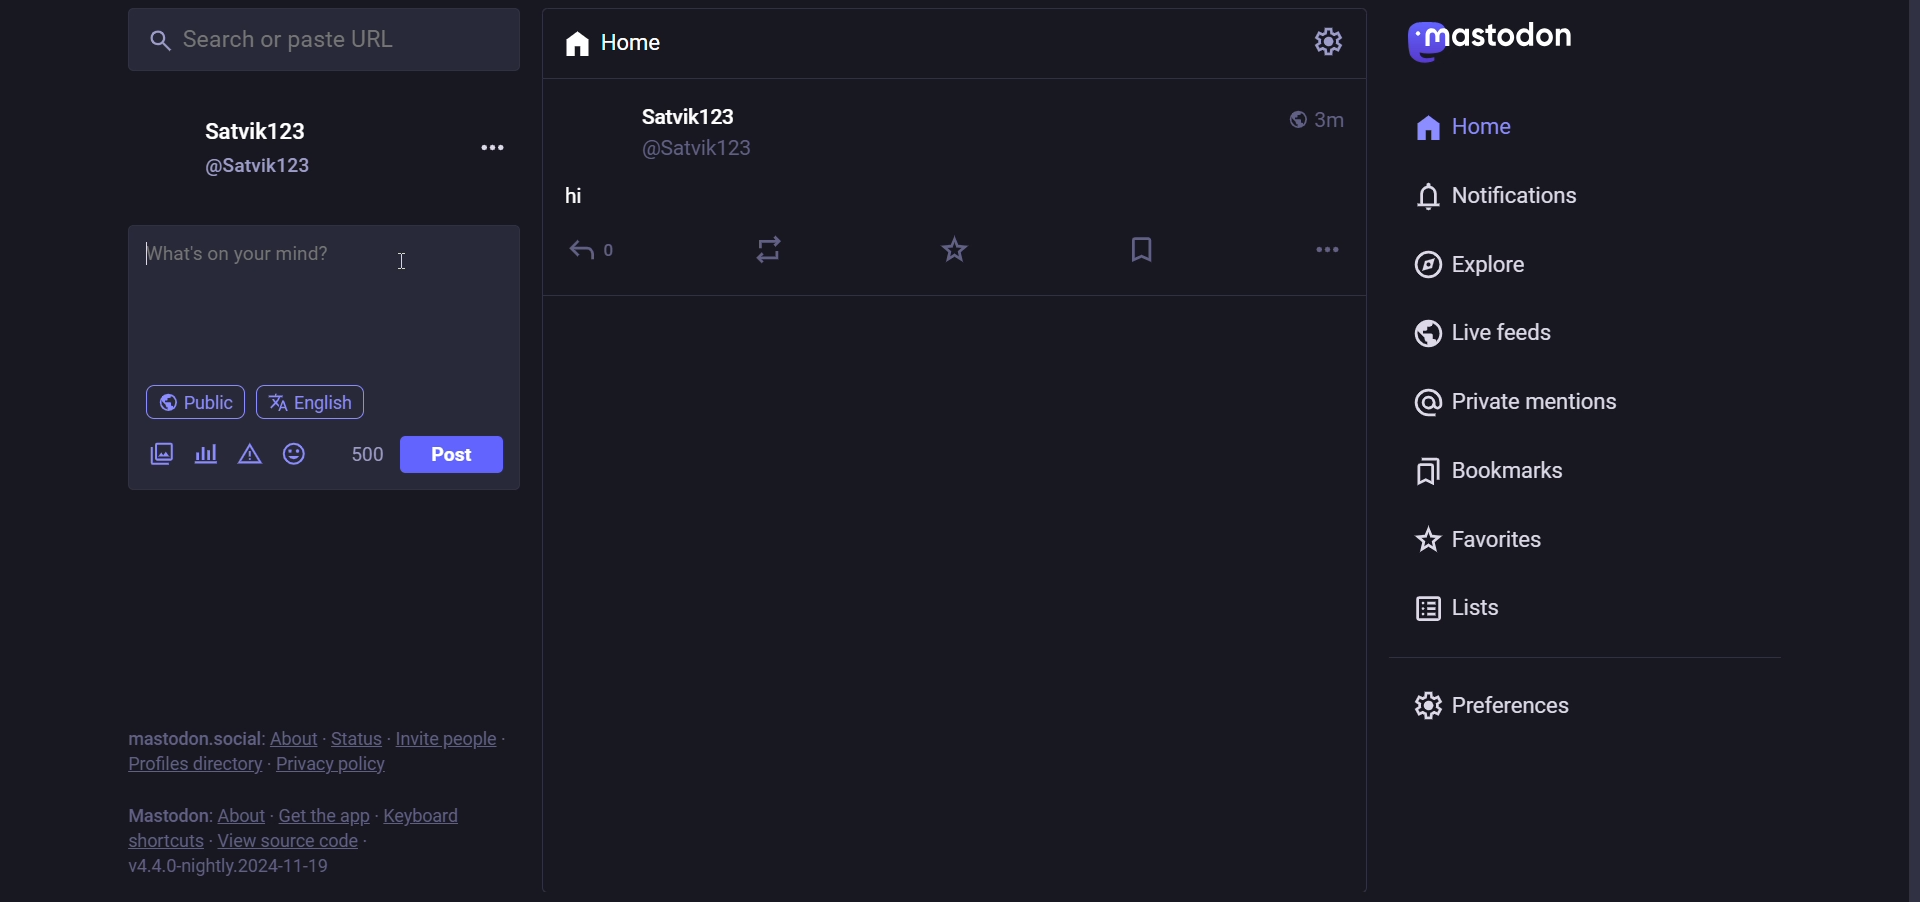 Image resolution: width=1920 pixels, height=902 pixels. I want to click on home, so click(1464, 129).